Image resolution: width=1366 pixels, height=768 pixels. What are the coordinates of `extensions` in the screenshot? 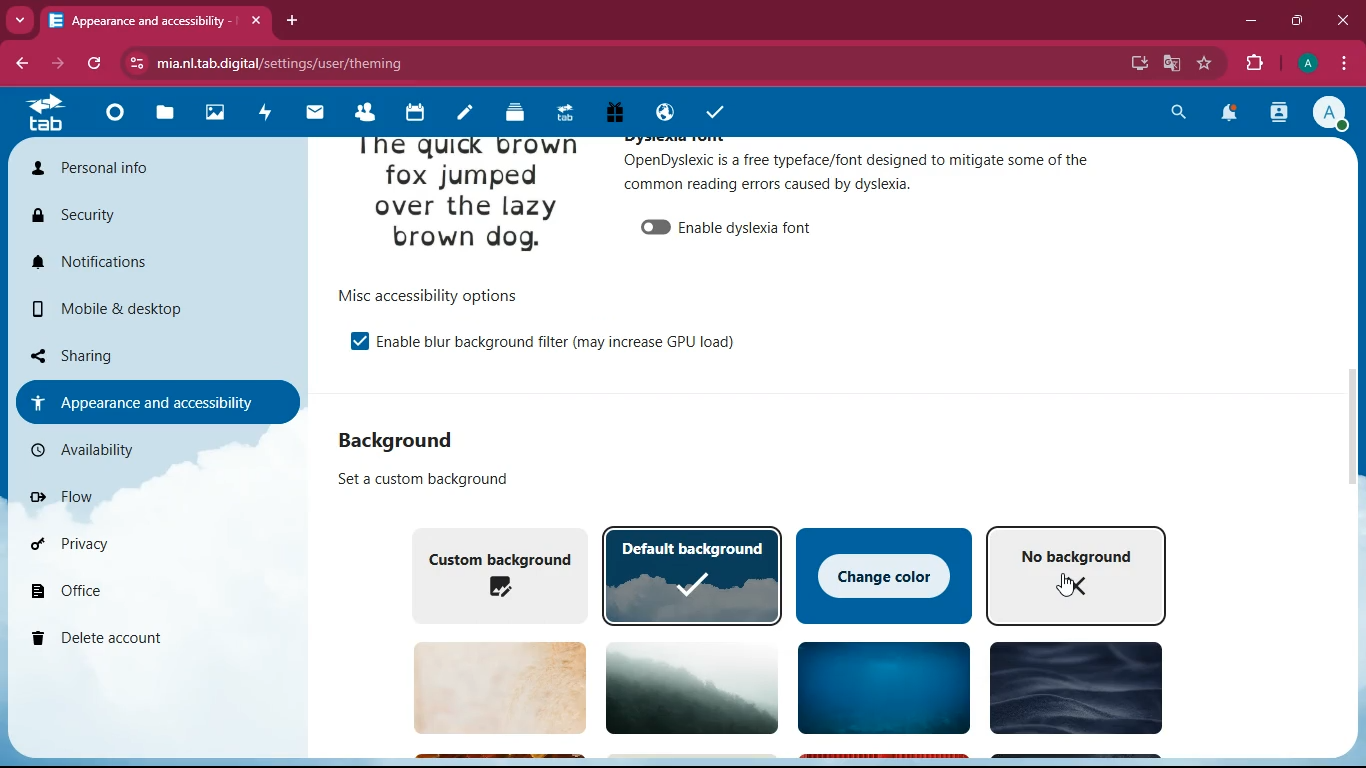 It's located at (1255, 64).